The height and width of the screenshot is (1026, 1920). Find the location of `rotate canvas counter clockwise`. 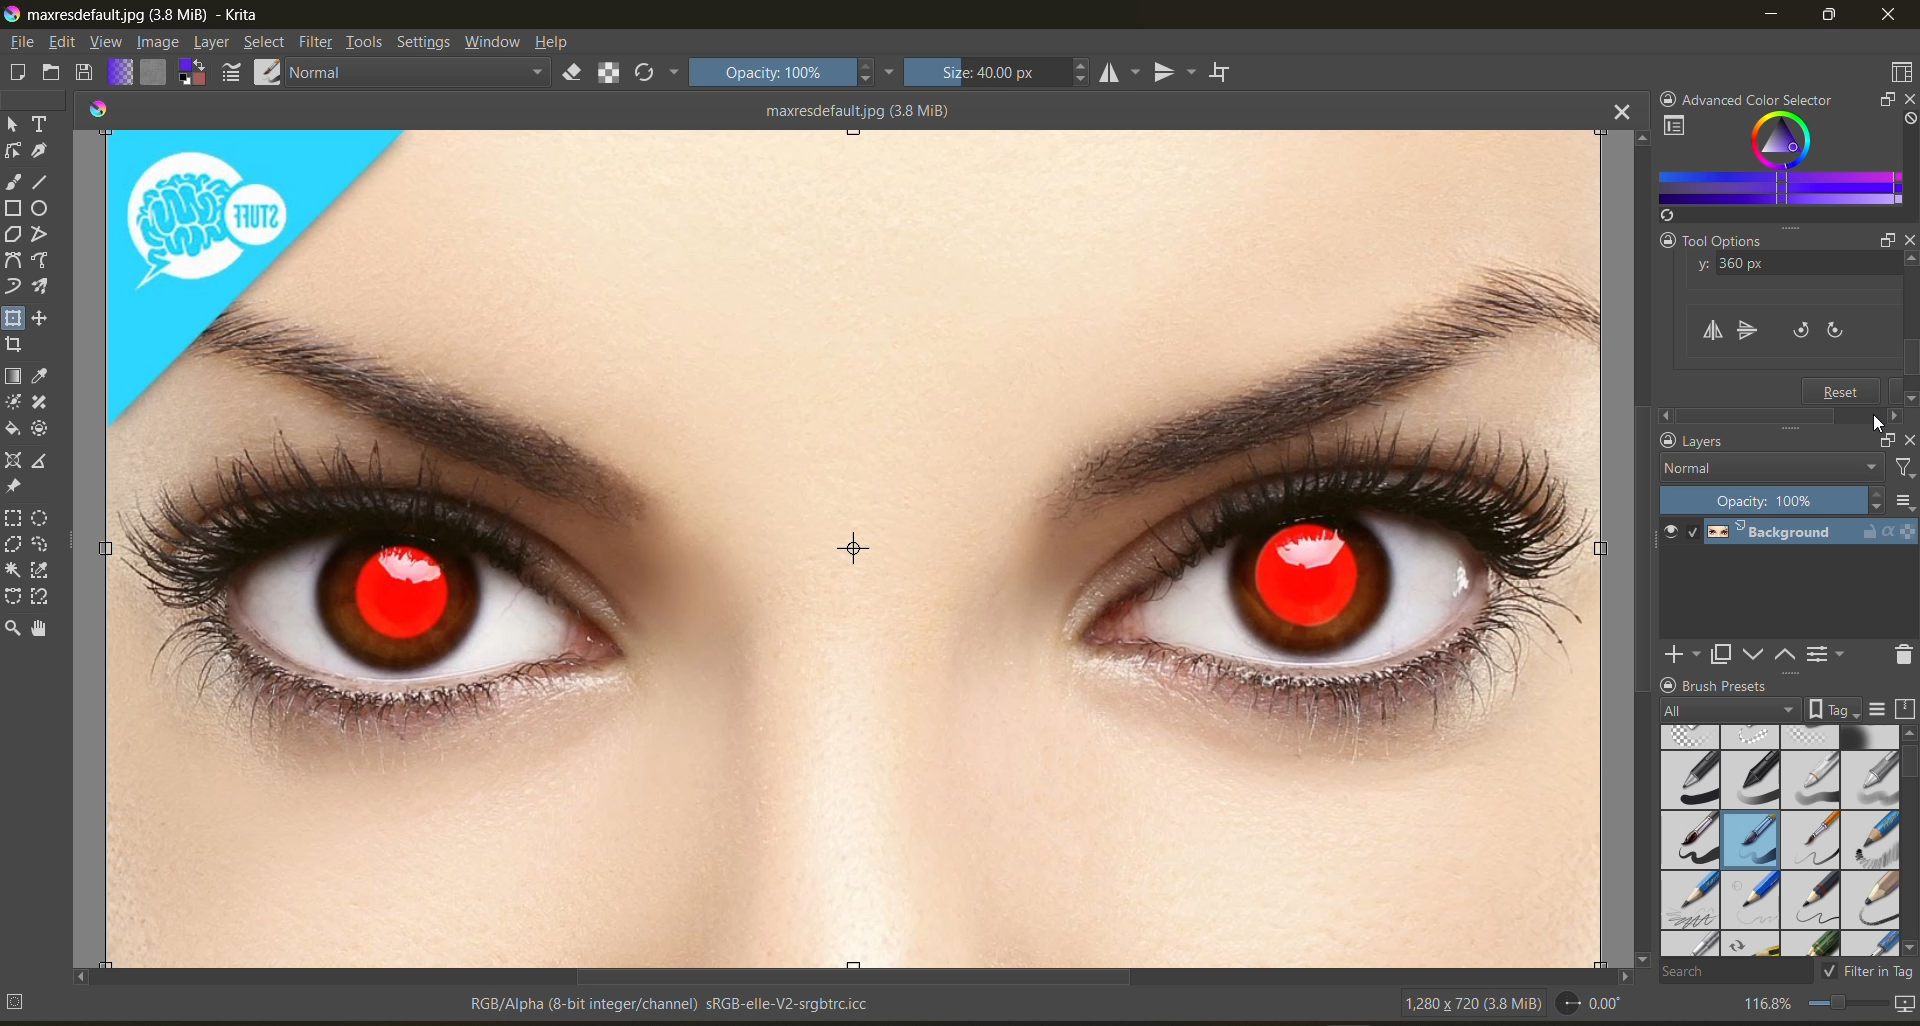

rotate canvas counter clockwise is located at coordinates (1798, 331).